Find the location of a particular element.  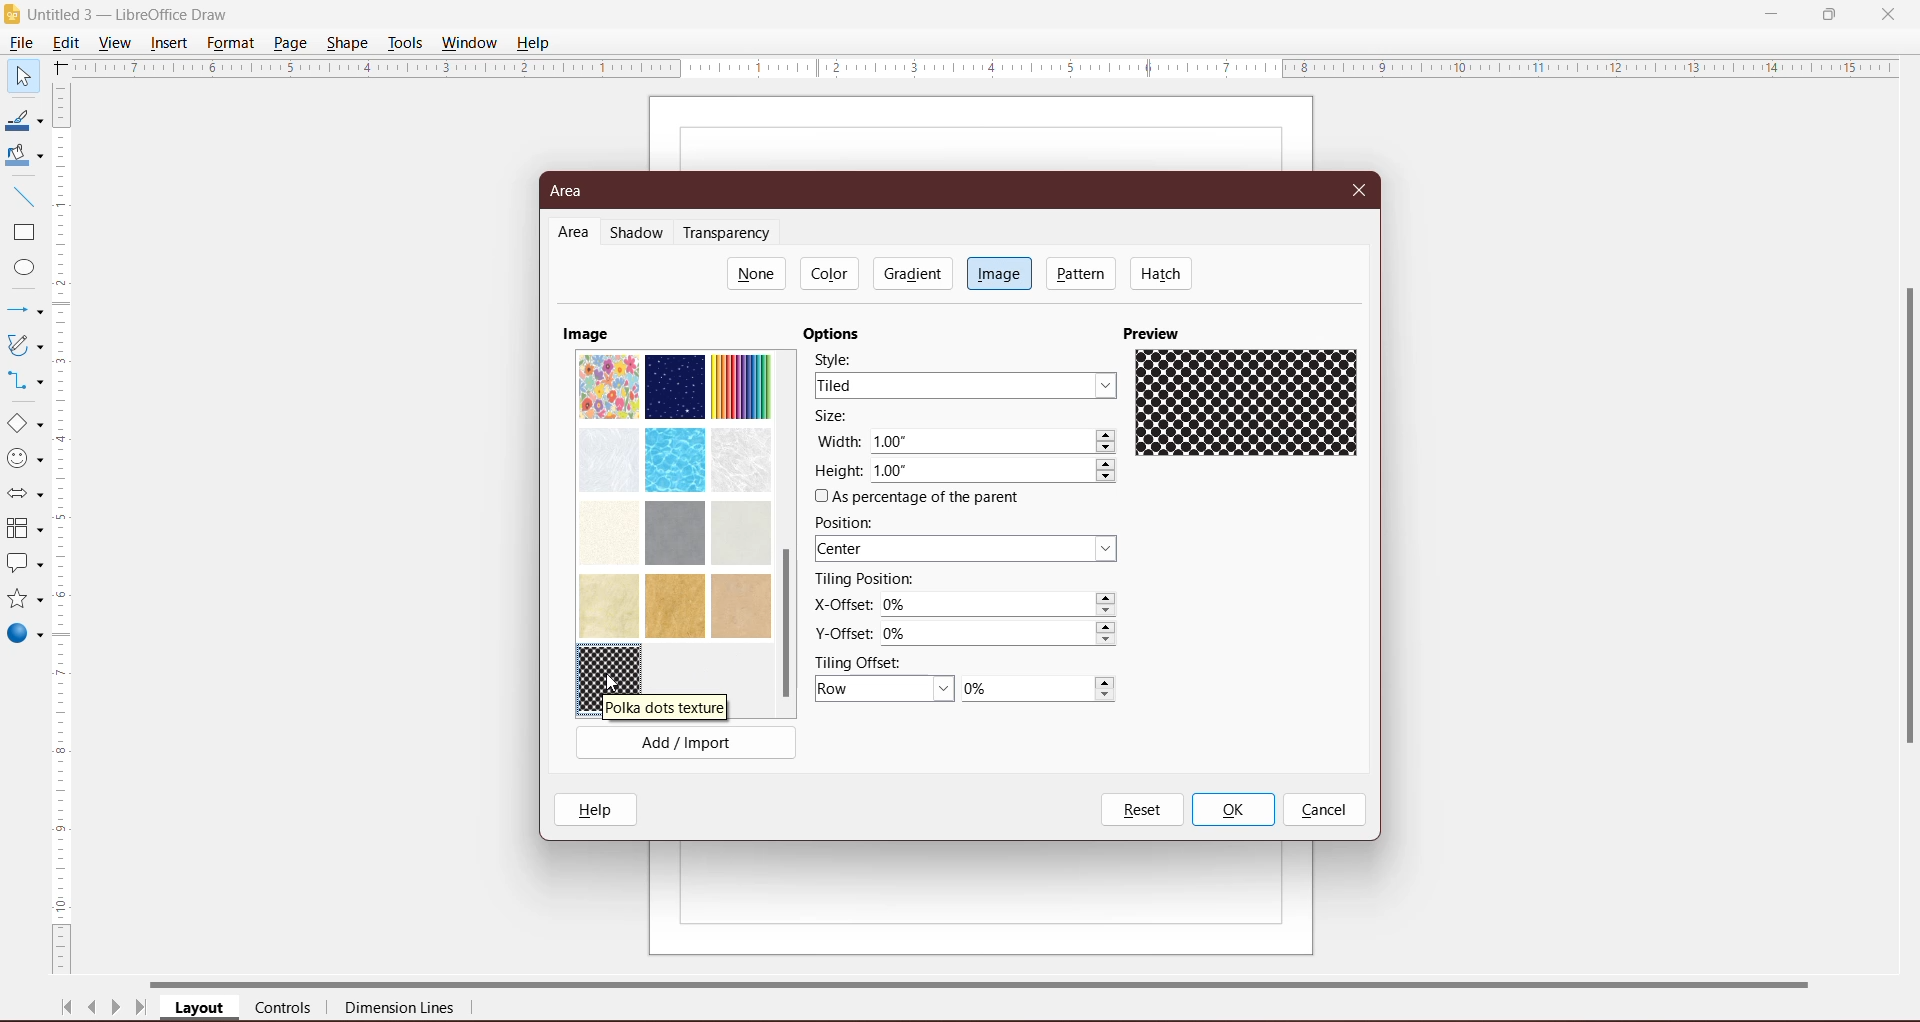

Ellipse is located at coordinates (19, 270).